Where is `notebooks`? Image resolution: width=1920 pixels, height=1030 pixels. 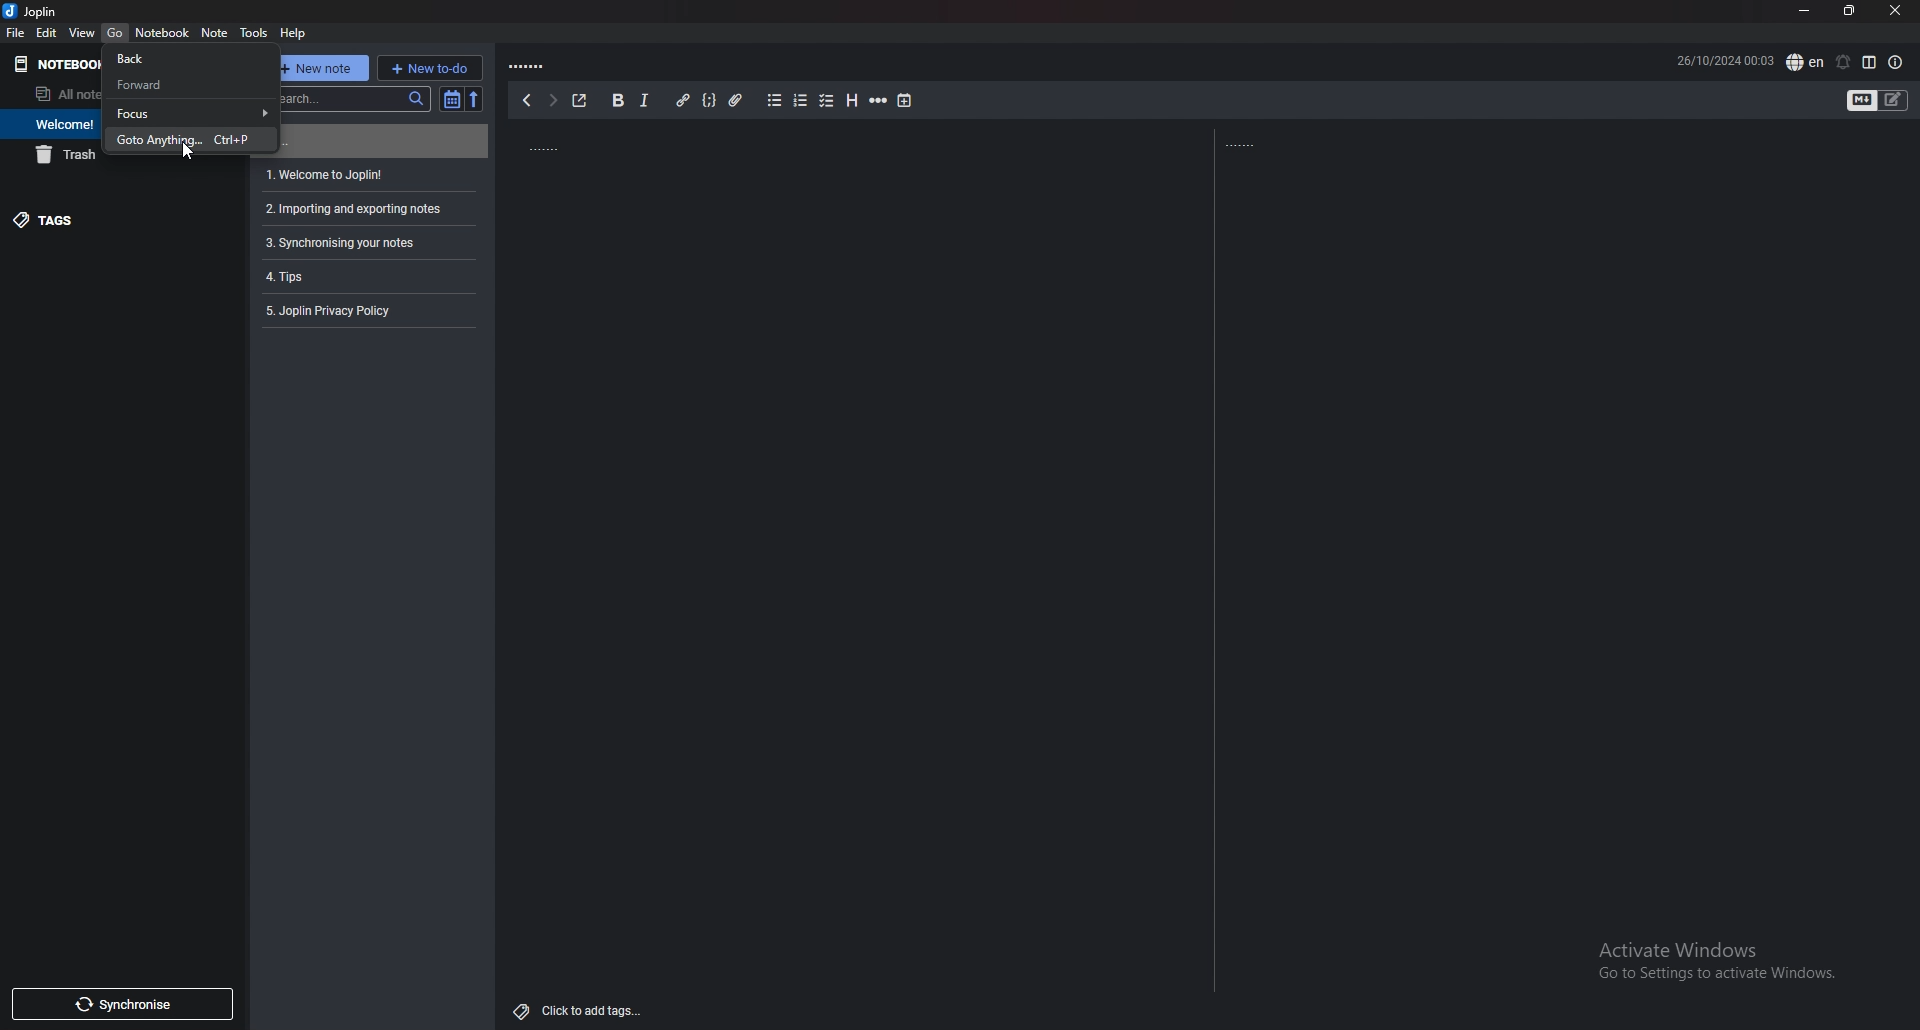 notebooks is located at coordinates (52, 64).